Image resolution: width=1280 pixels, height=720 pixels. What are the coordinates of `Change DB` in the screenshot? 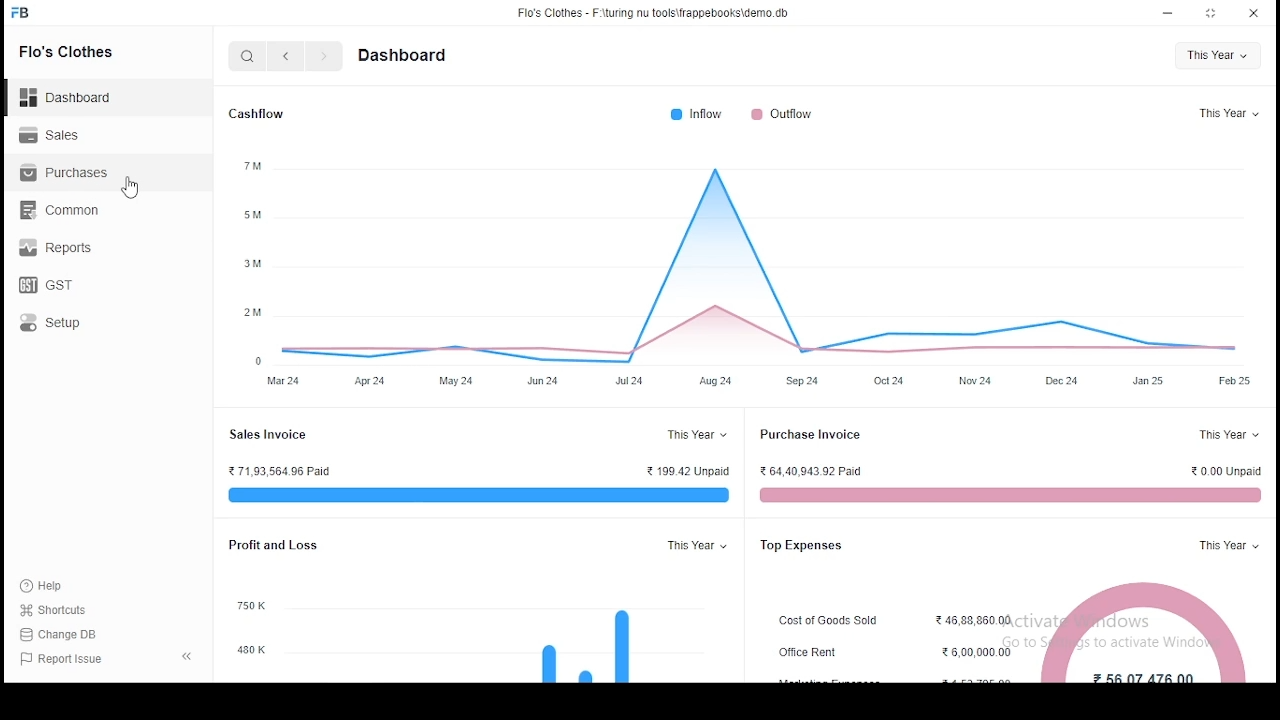 It's located at (65, 635).